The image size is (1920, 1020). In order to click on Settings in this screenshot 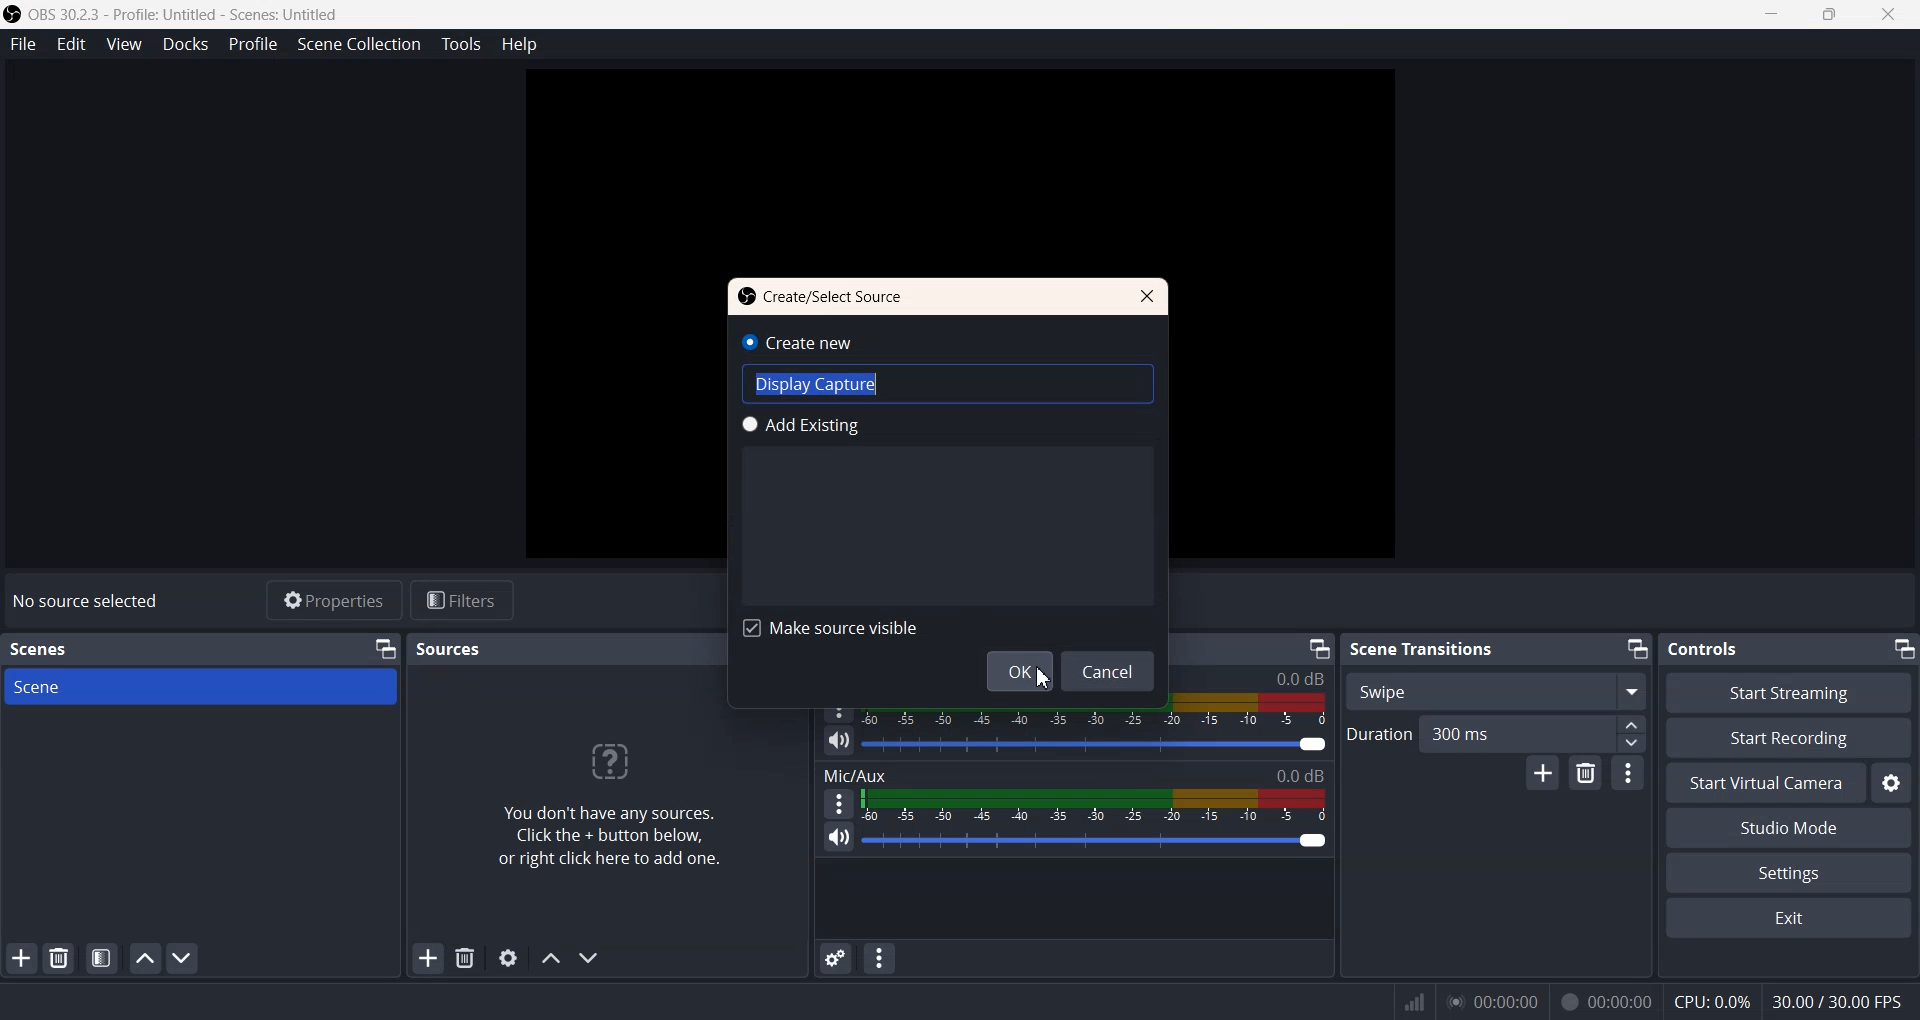, I will do `click(1891, 783)`.